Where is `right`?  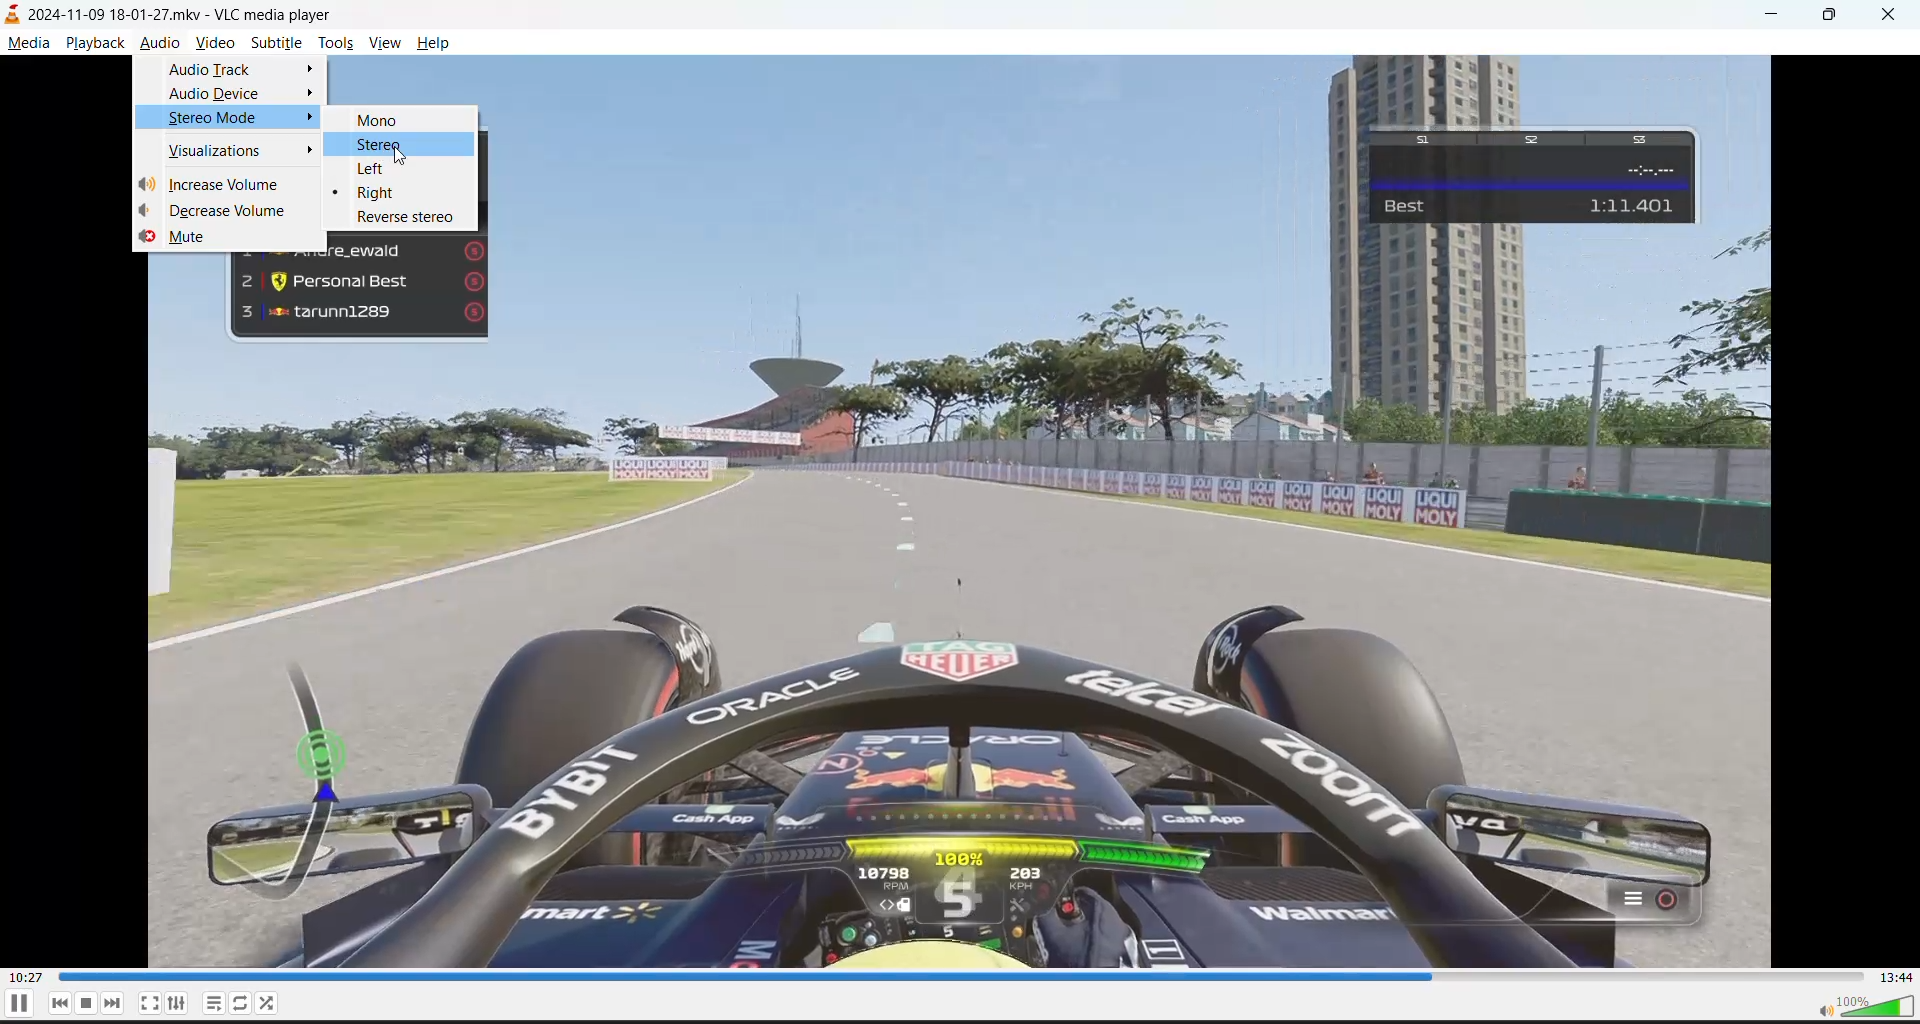 right is located at coordinates (378, 194).